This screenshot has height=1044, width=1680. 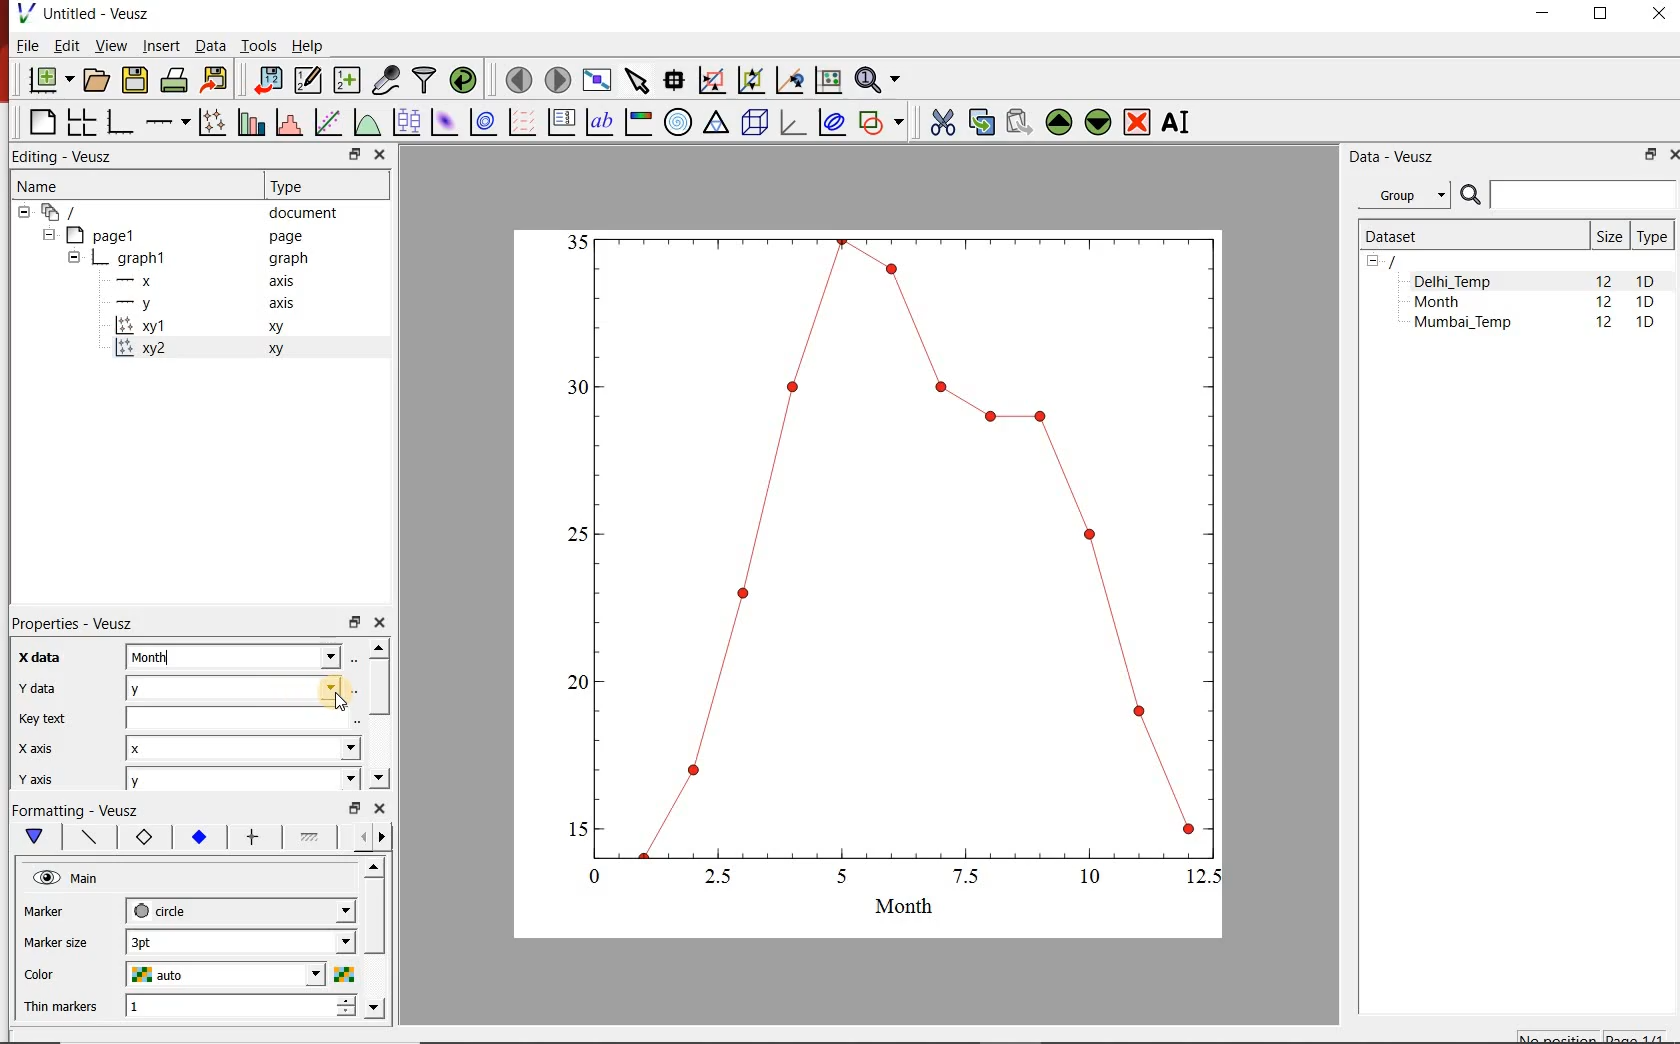 I want to click on close, so click(x=378, y=623).